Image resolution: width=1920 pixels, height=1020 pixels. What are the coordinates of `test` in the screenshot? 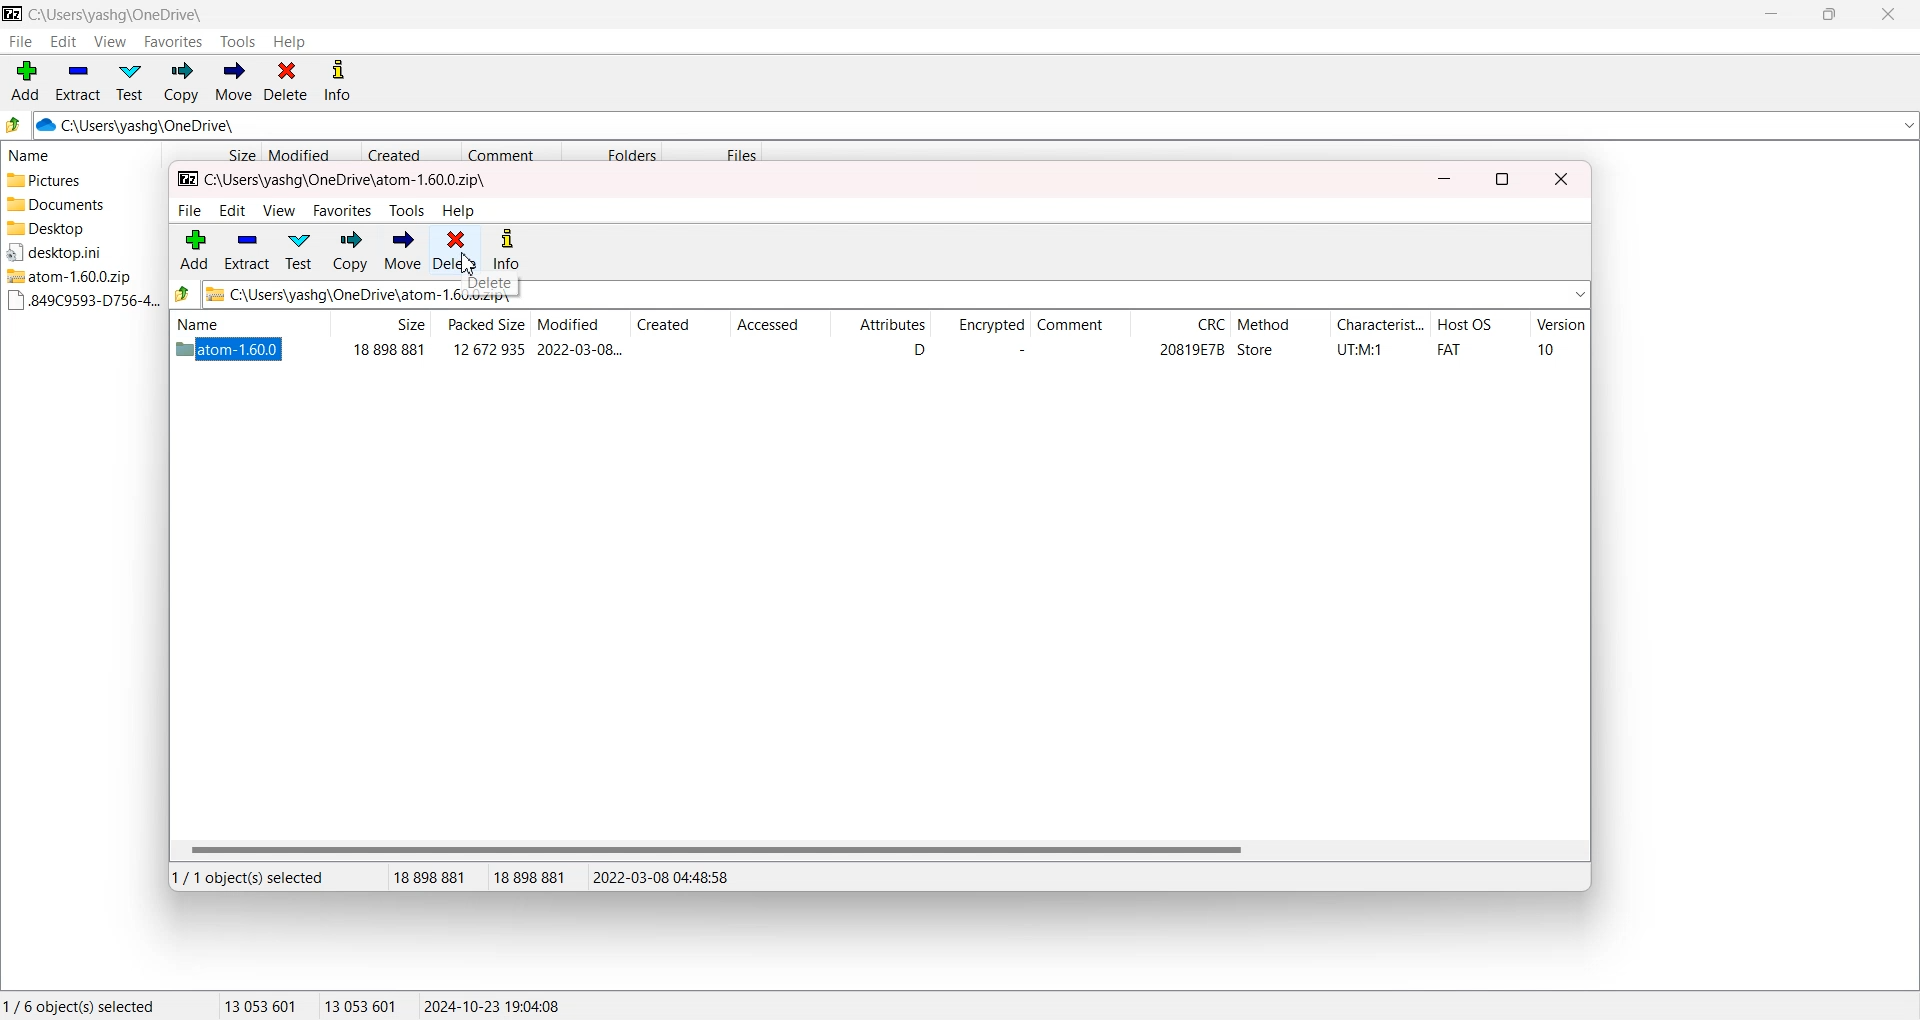 It's located at (298, 251).